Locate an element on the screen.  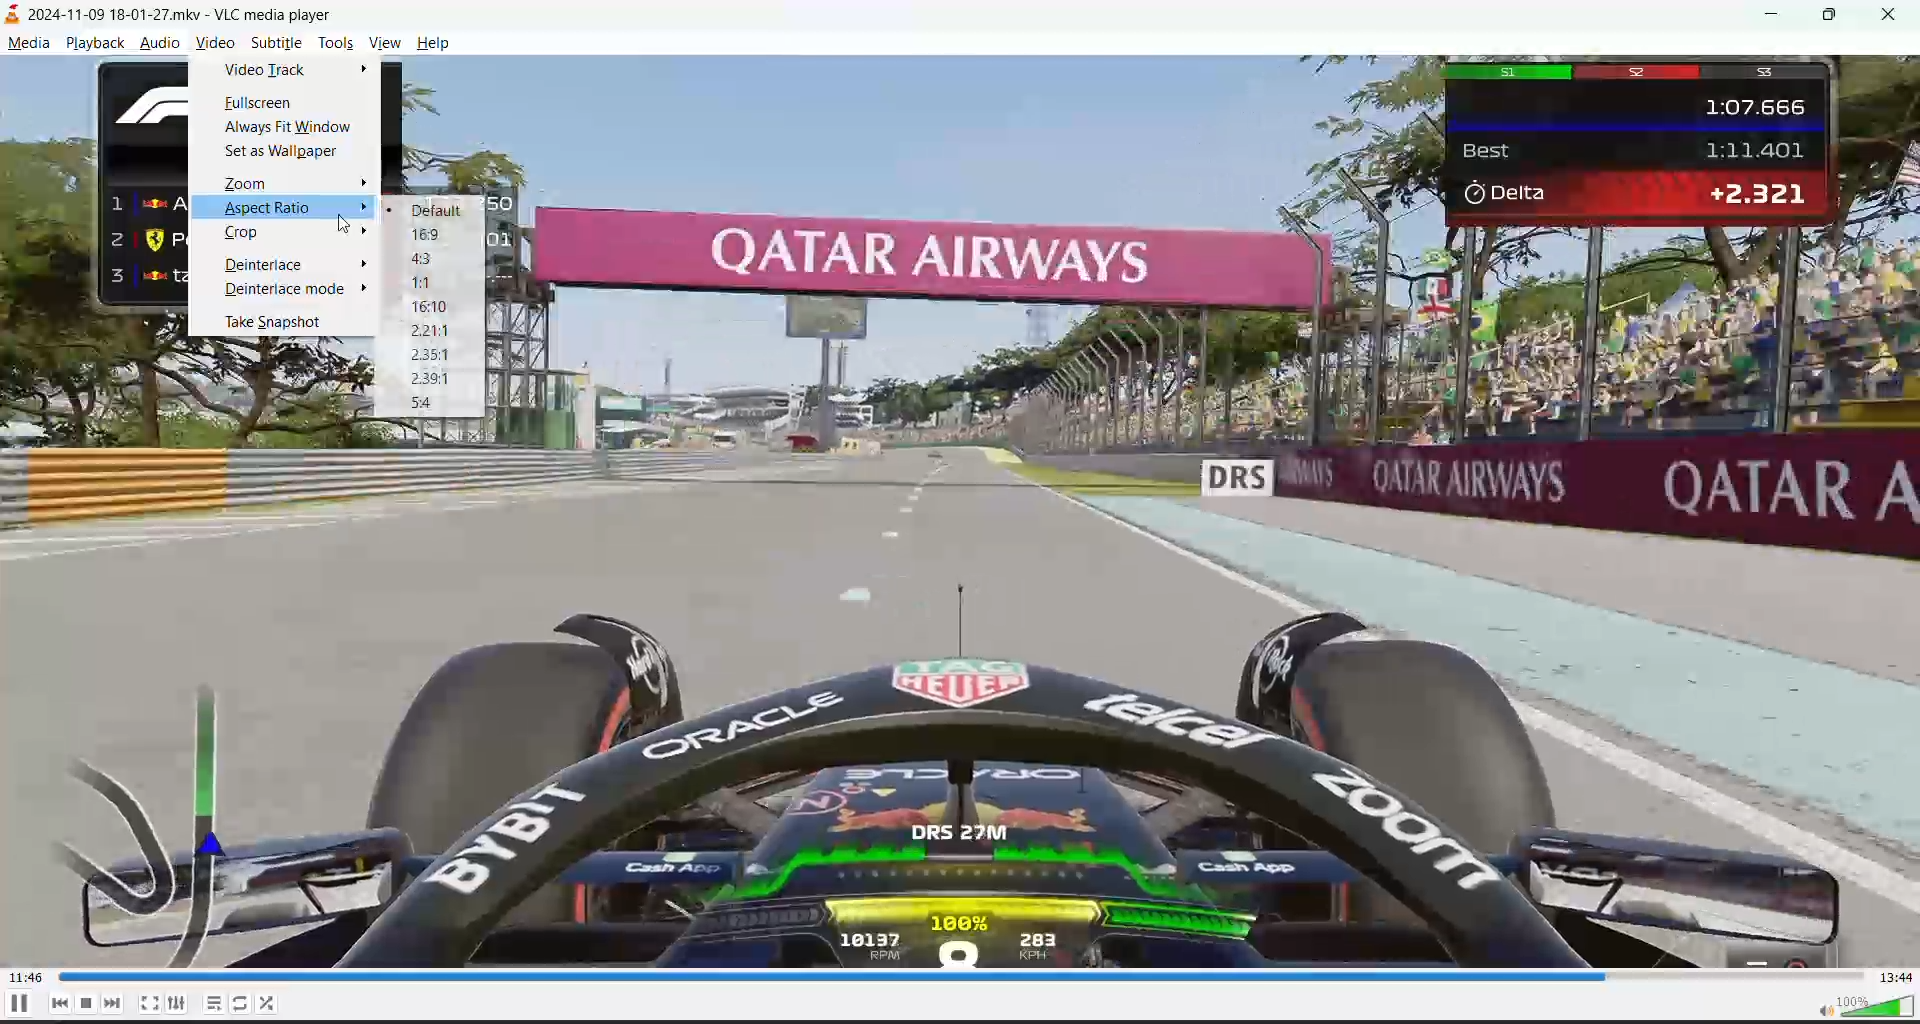
volume is located at coordinates (1855, 1006).